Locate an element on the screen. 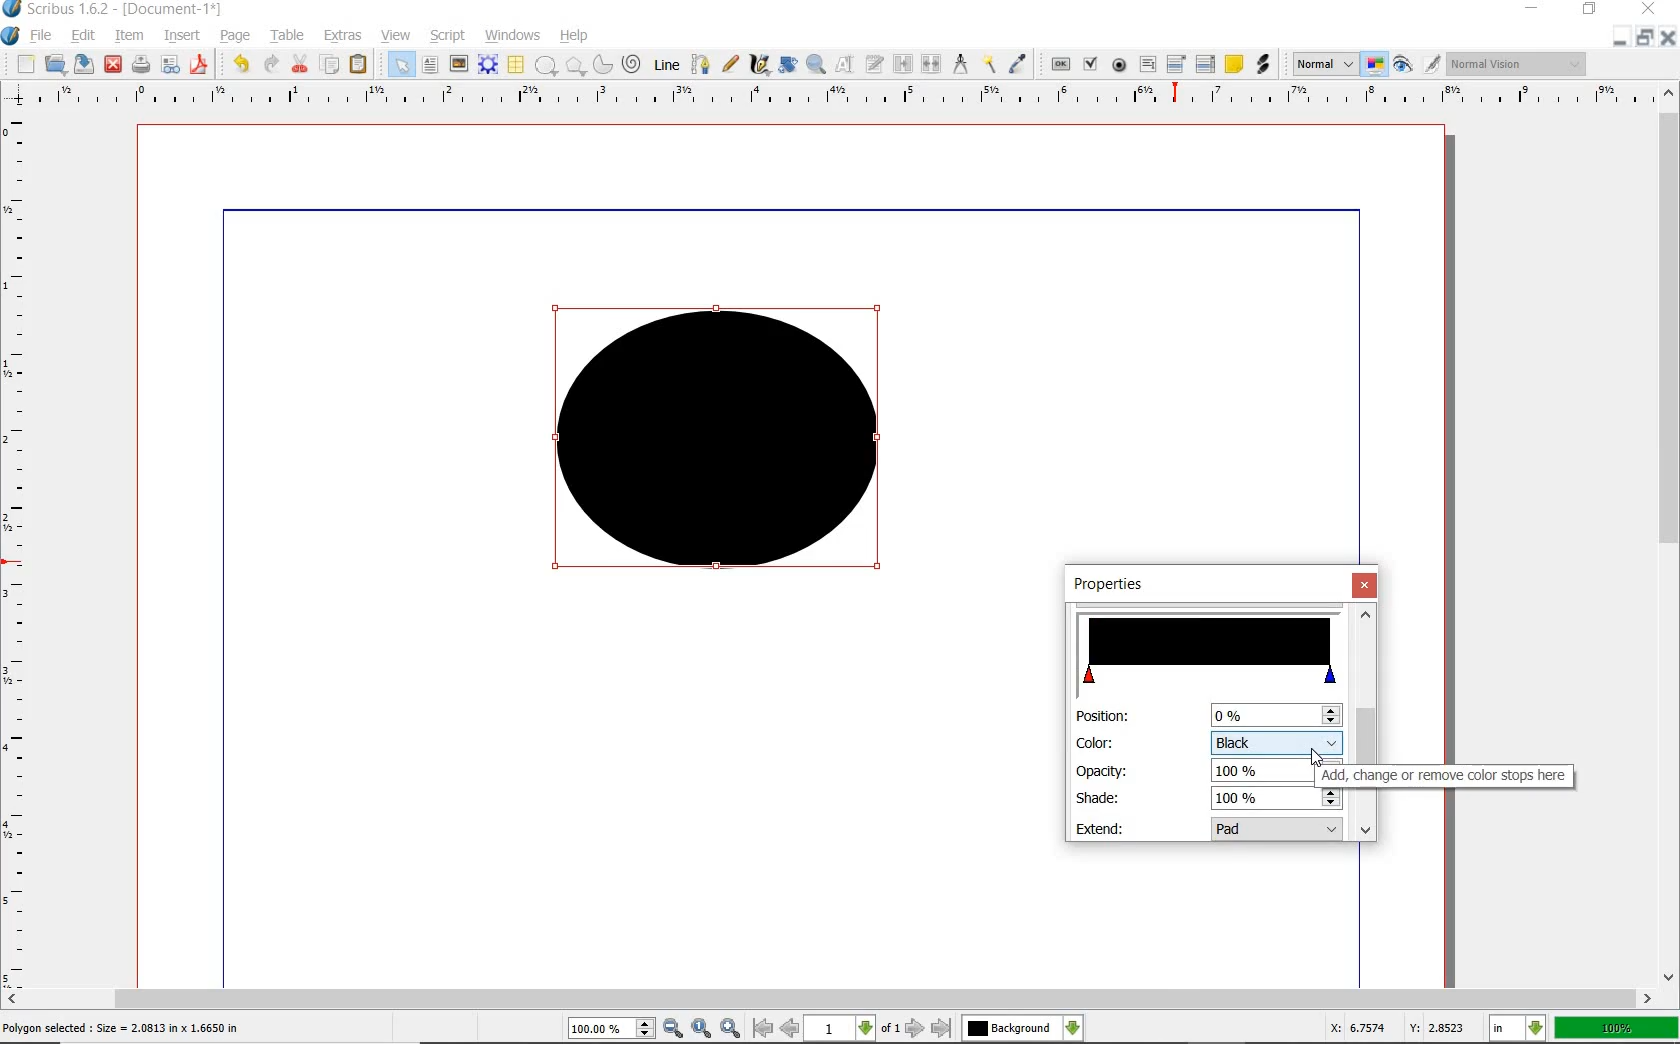 Image resolution: width=1680 pixels, height=1044 pixels. visual appearance of the display is located at coordinates (1517, 65).